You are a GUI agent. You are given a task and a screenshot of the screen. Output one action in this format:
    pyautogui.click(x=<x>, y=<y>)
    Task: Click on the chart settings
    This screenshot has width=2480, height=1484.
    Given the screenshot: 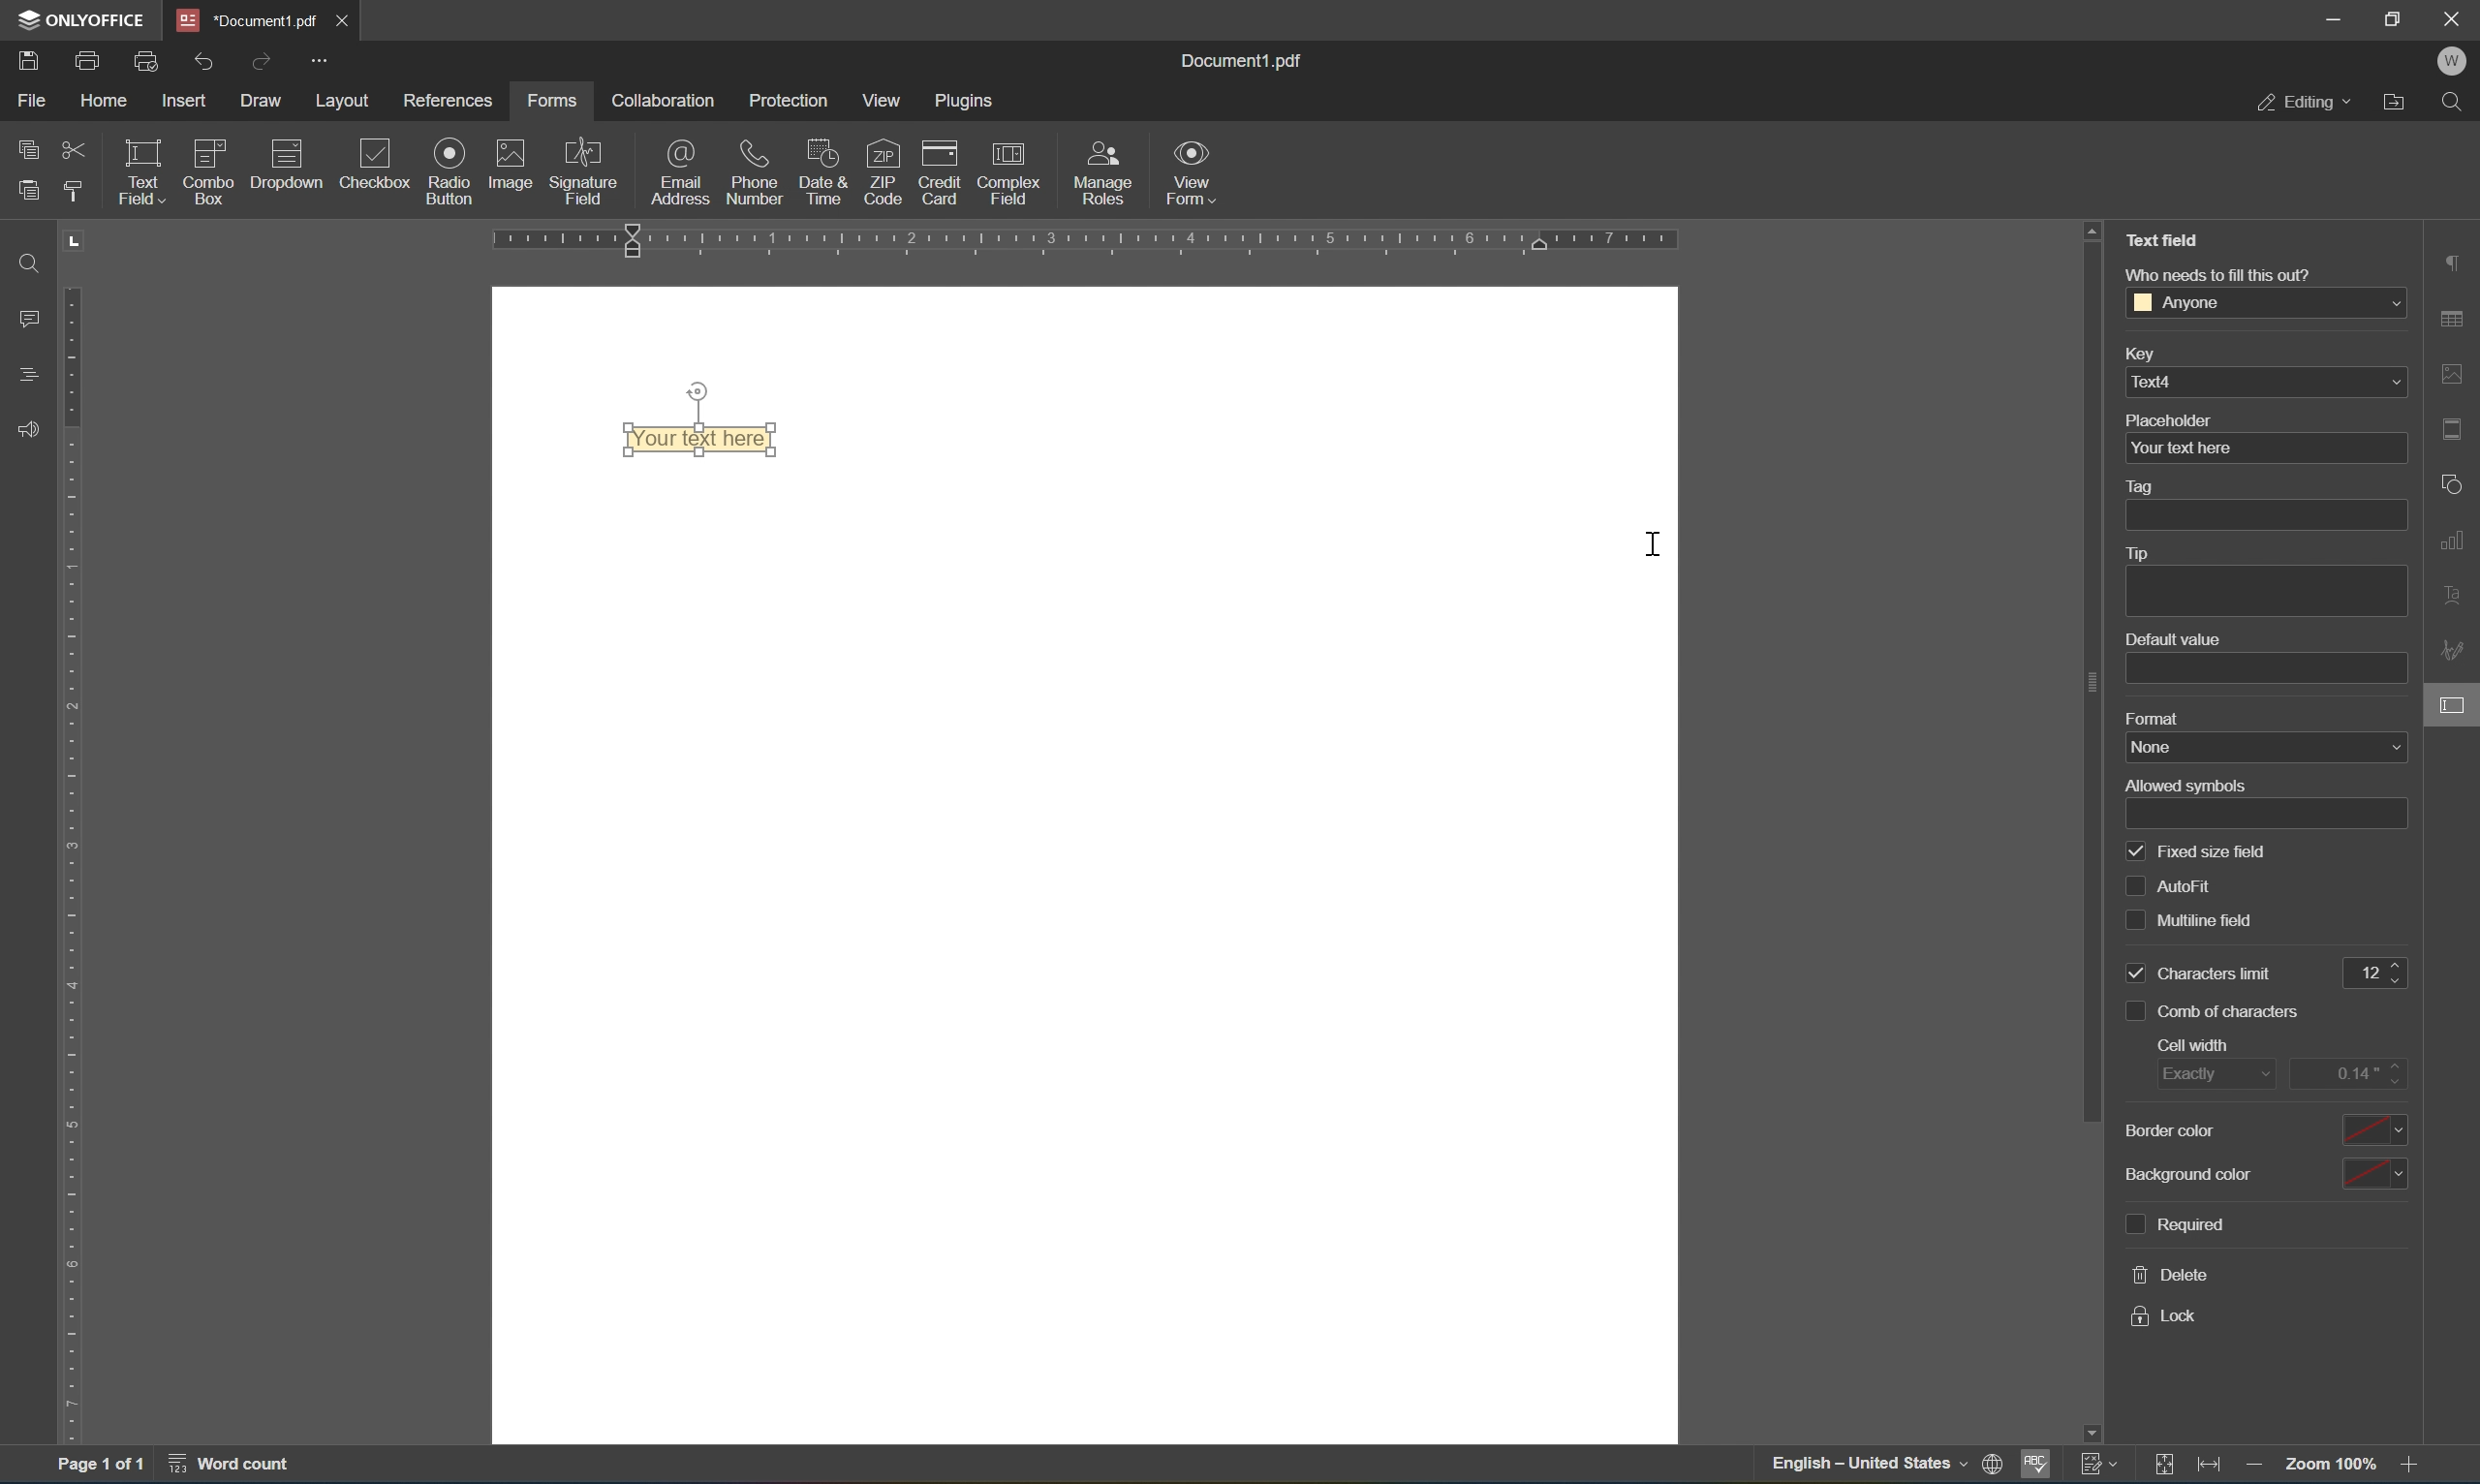 What is the action you would take?
    pyautogui.click(x=2458, y=541)
    